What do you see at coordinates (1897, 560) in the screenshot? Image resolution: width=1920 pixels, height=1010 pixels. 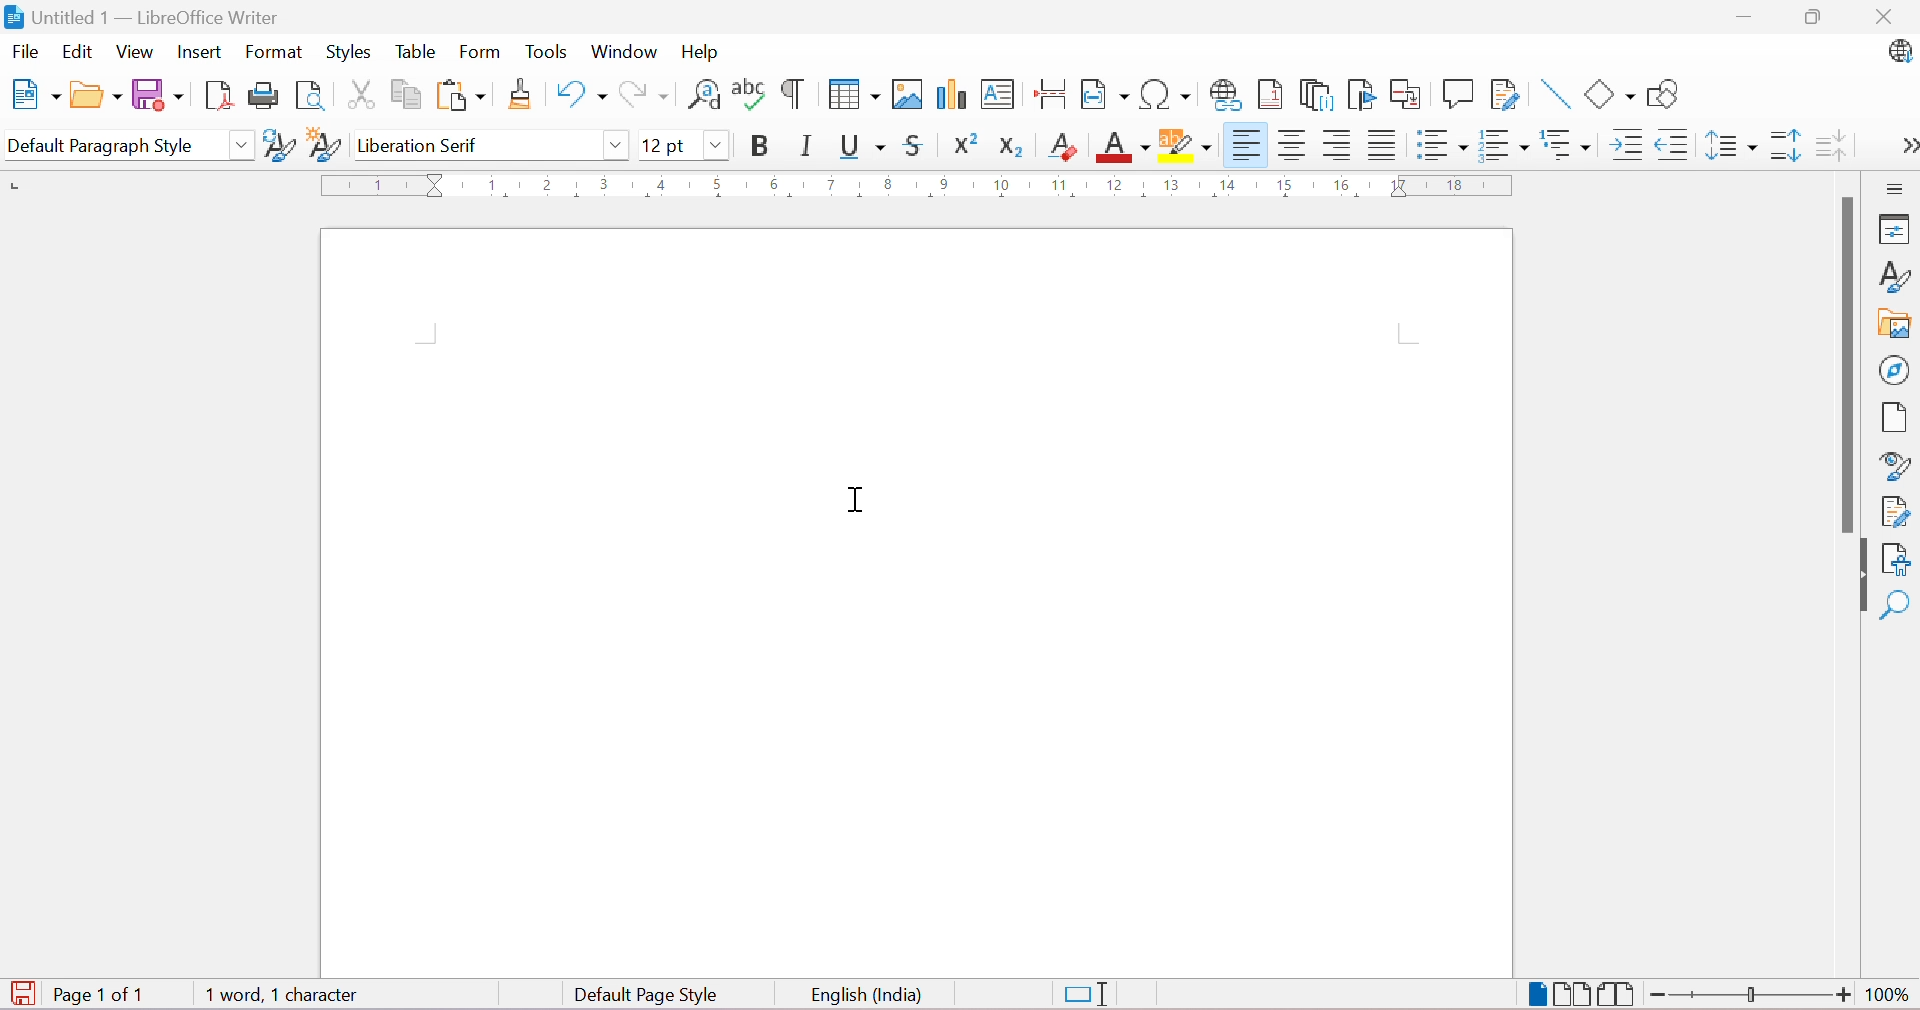 I see `Accessibility Check` at bounding box center [1897, 560].